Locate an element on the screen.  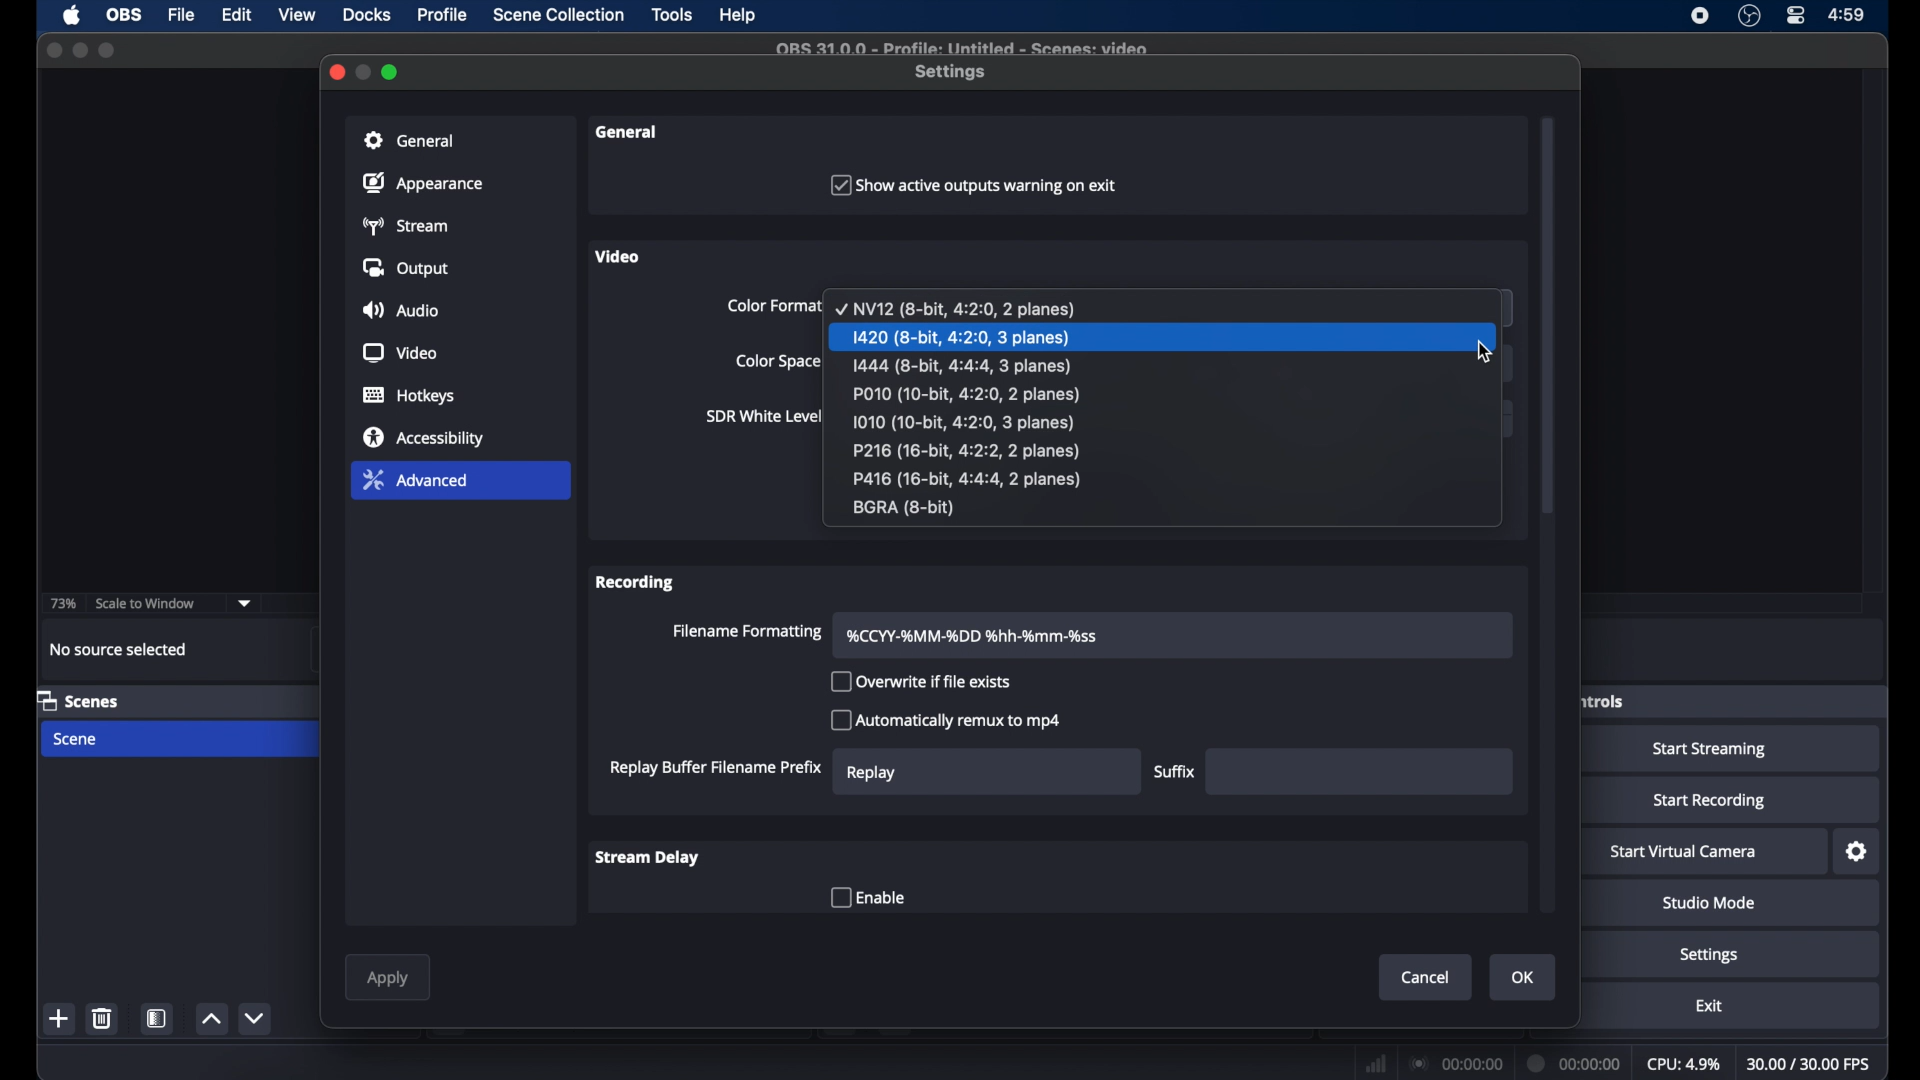
video is located at coordinates (619, 256).